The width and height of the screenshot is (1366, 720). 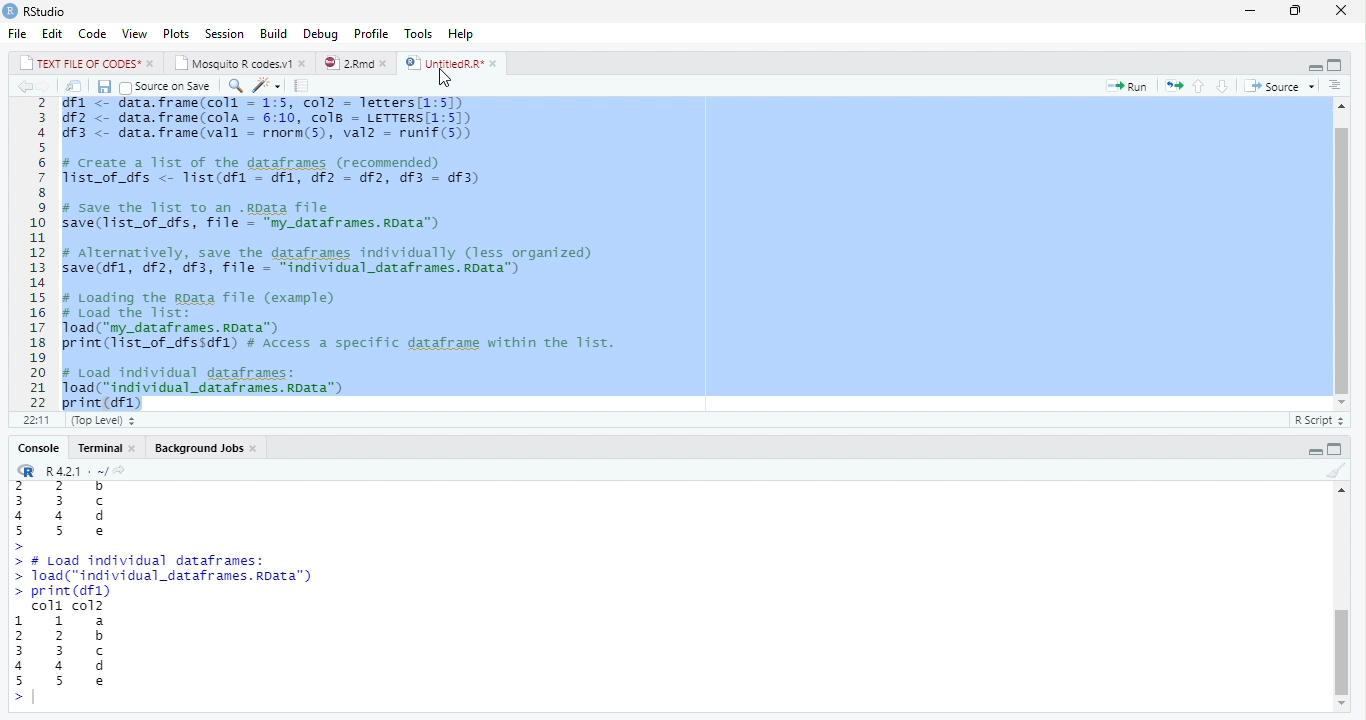 I want to click on Mosquito R codes.v1, so click(x=239, y=62).